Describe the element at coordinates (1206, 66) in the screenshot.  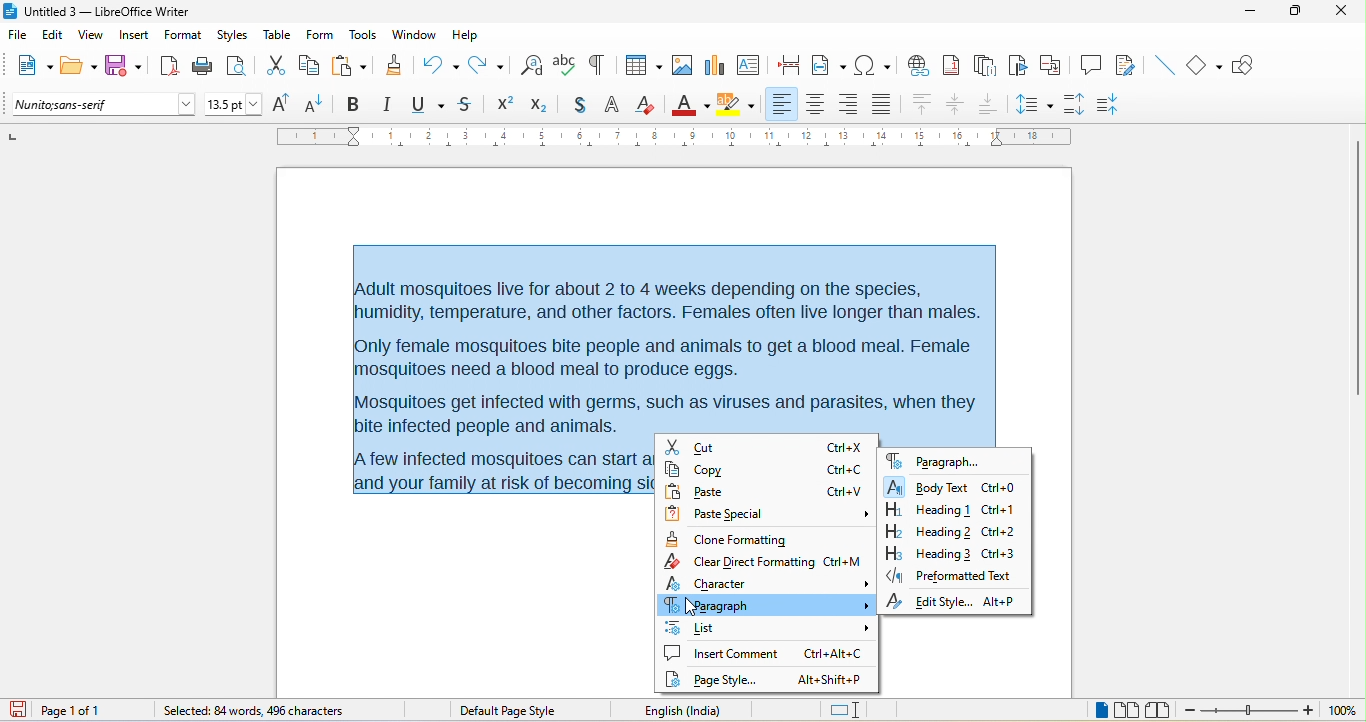
I see `basic shapes` at that location.